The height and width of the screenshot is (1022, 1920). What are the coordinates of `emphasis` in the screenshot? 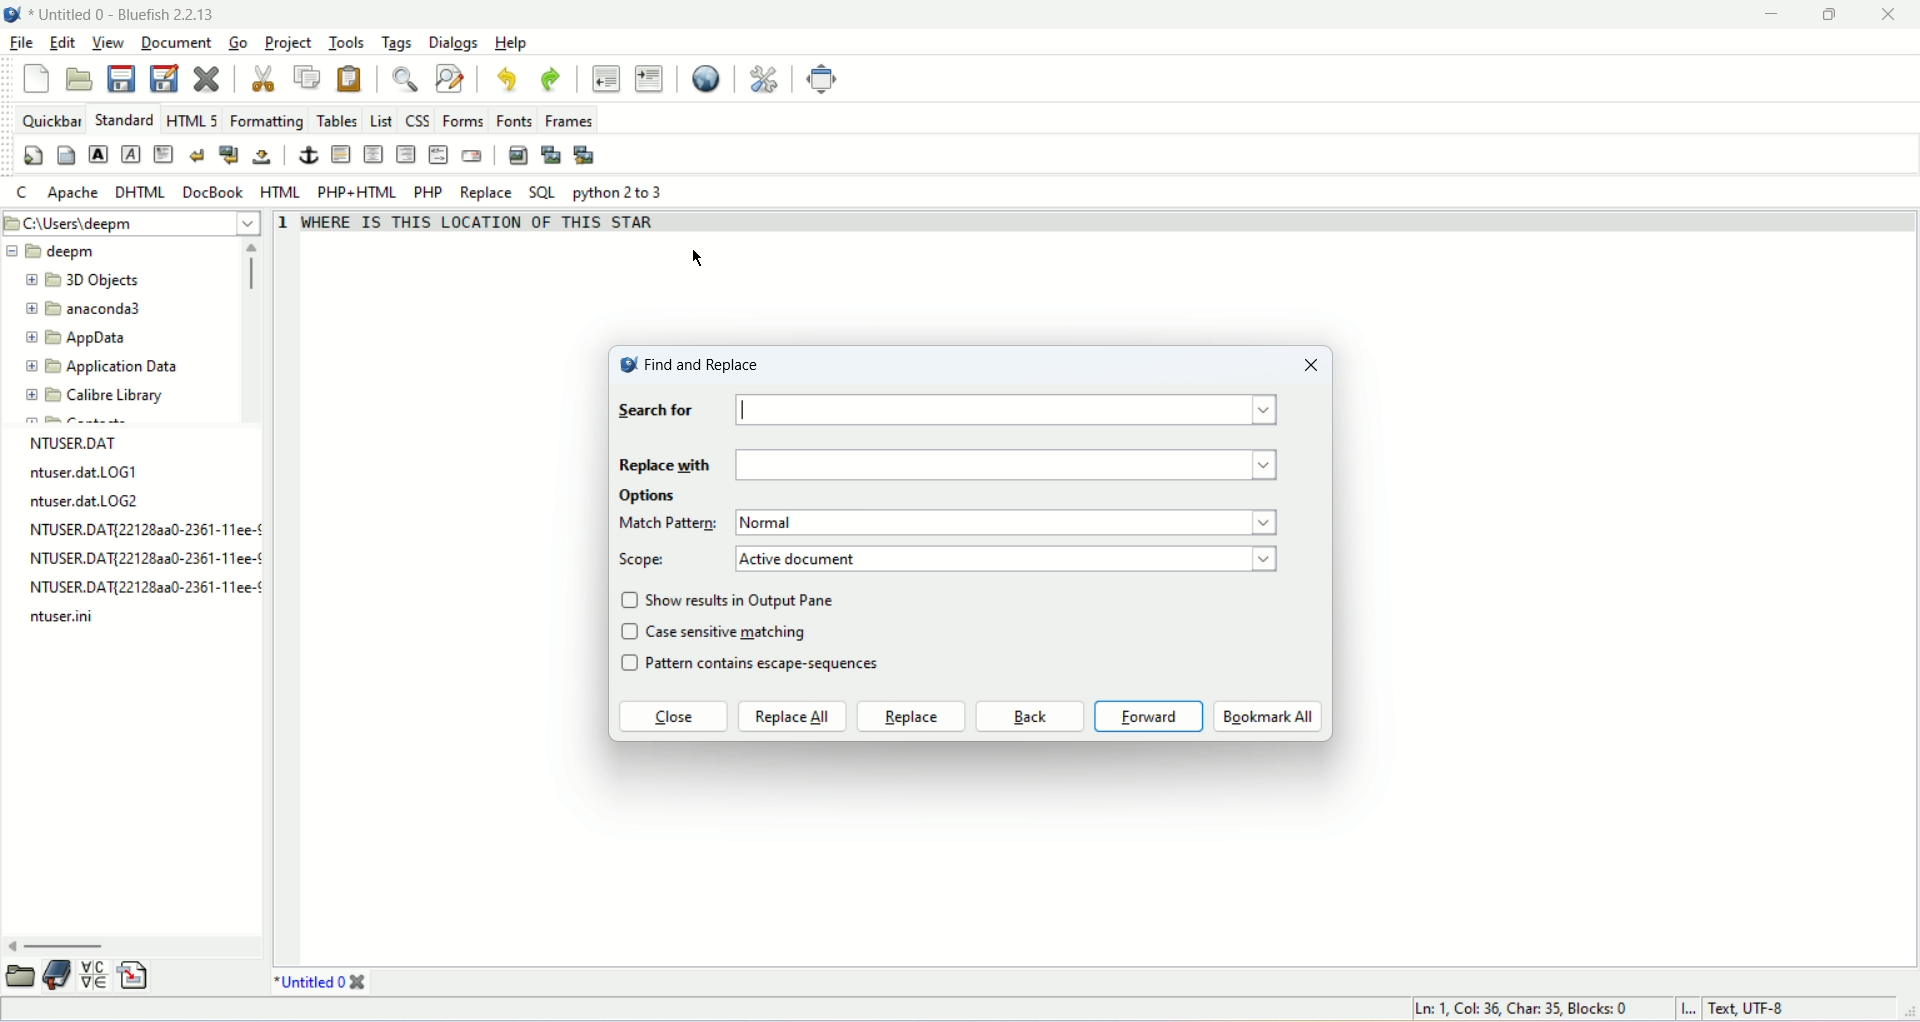 It's located at (130, 154).